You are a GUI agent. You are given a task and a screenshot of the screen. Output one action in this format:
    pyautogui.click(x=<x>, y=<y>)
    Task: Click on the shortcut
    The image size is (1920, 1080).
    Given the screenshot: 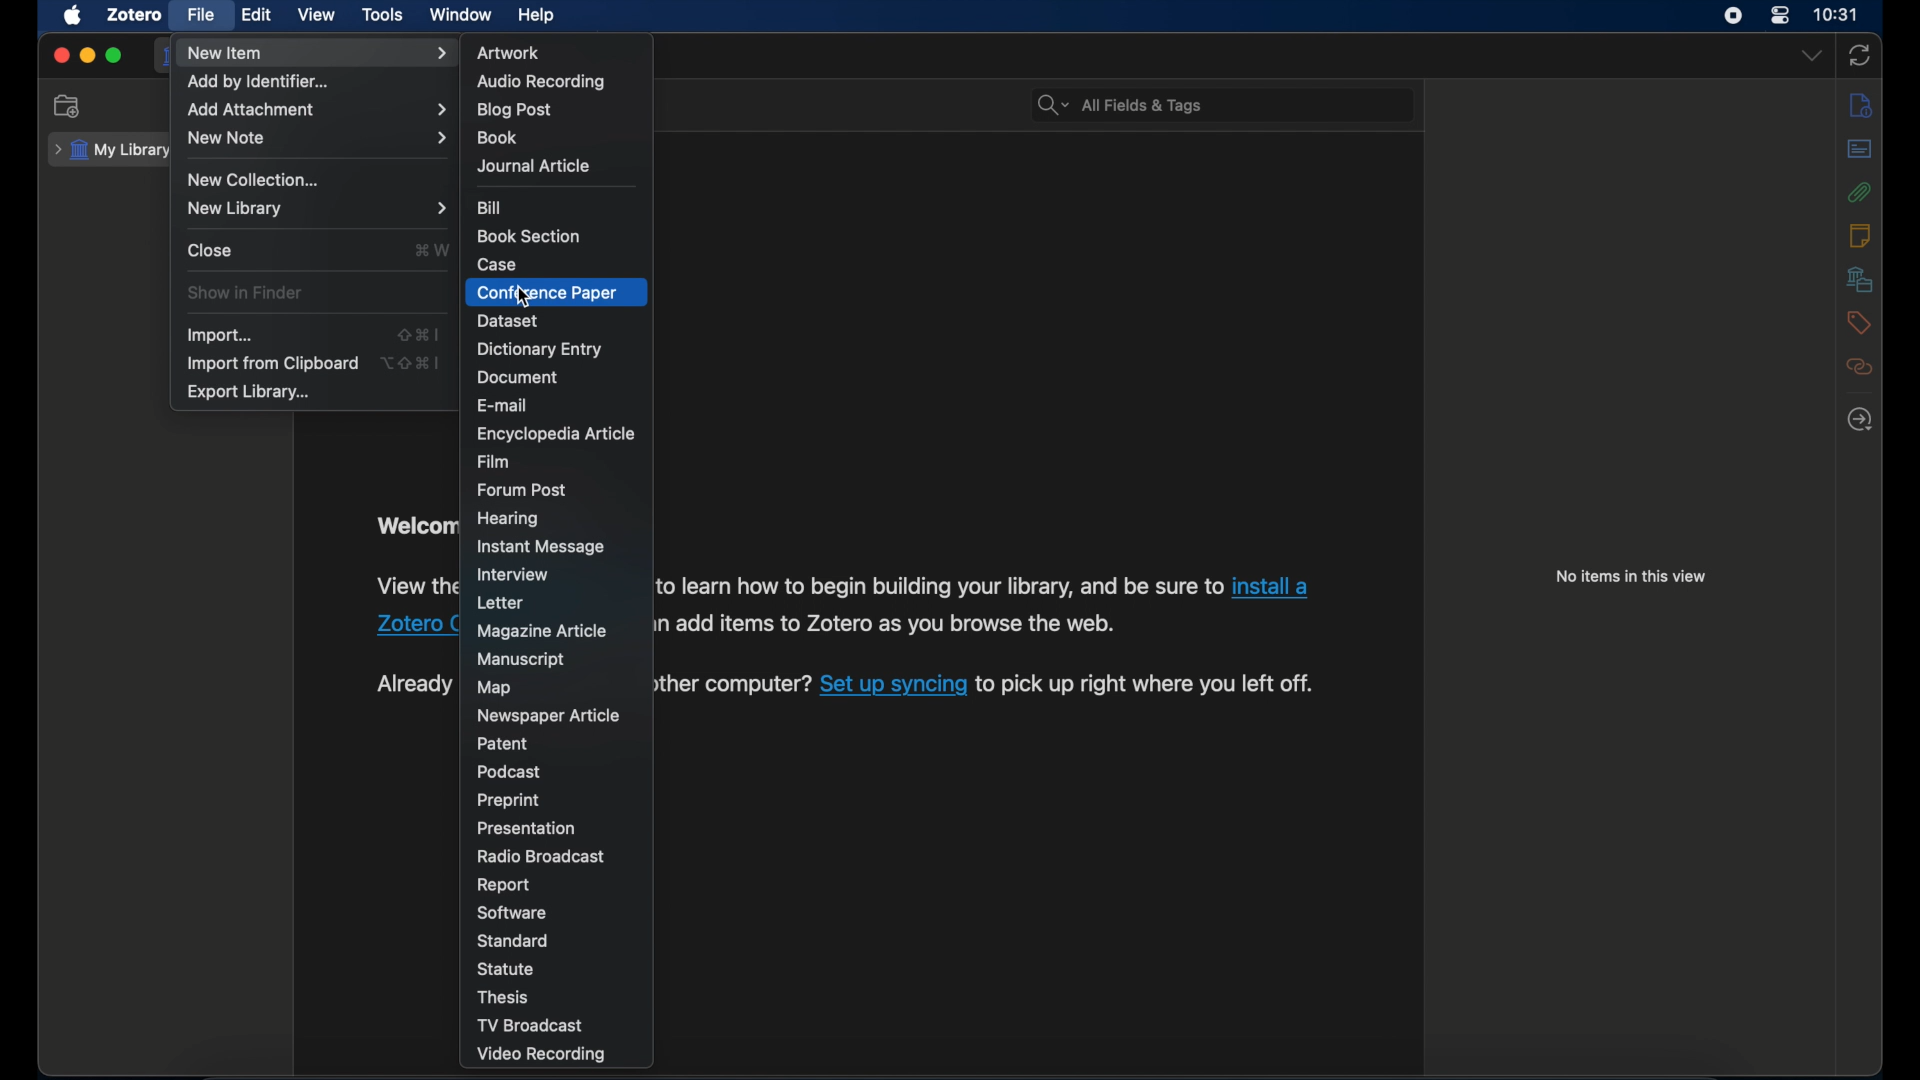 What is the action you would take?
    pyautogui.click(x=418, y=334)
    